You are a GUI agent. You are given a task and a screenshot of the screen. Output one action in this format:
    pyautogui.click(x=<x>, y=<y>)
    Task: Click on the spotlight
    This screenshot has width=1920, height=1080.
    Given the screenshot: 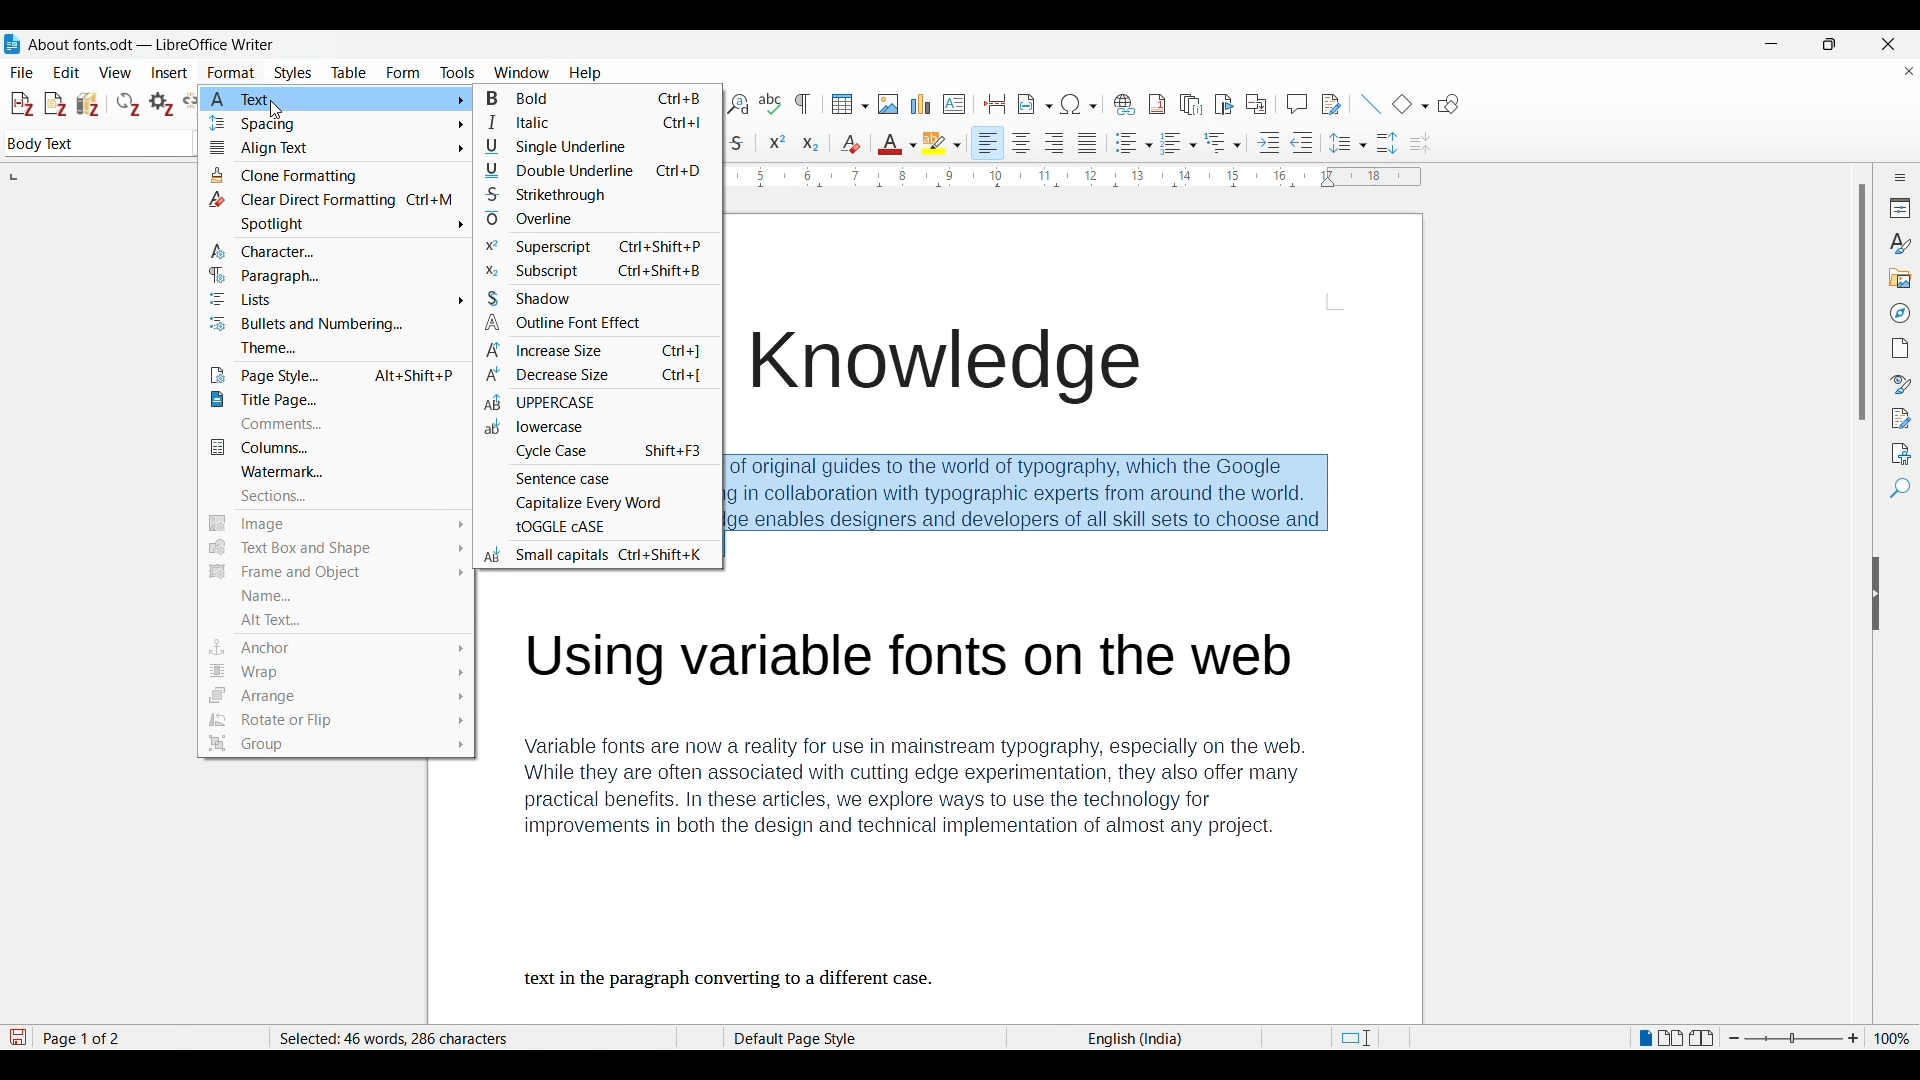 What is the action you would take?
    pyautogui.click(x=333, y=225)
    